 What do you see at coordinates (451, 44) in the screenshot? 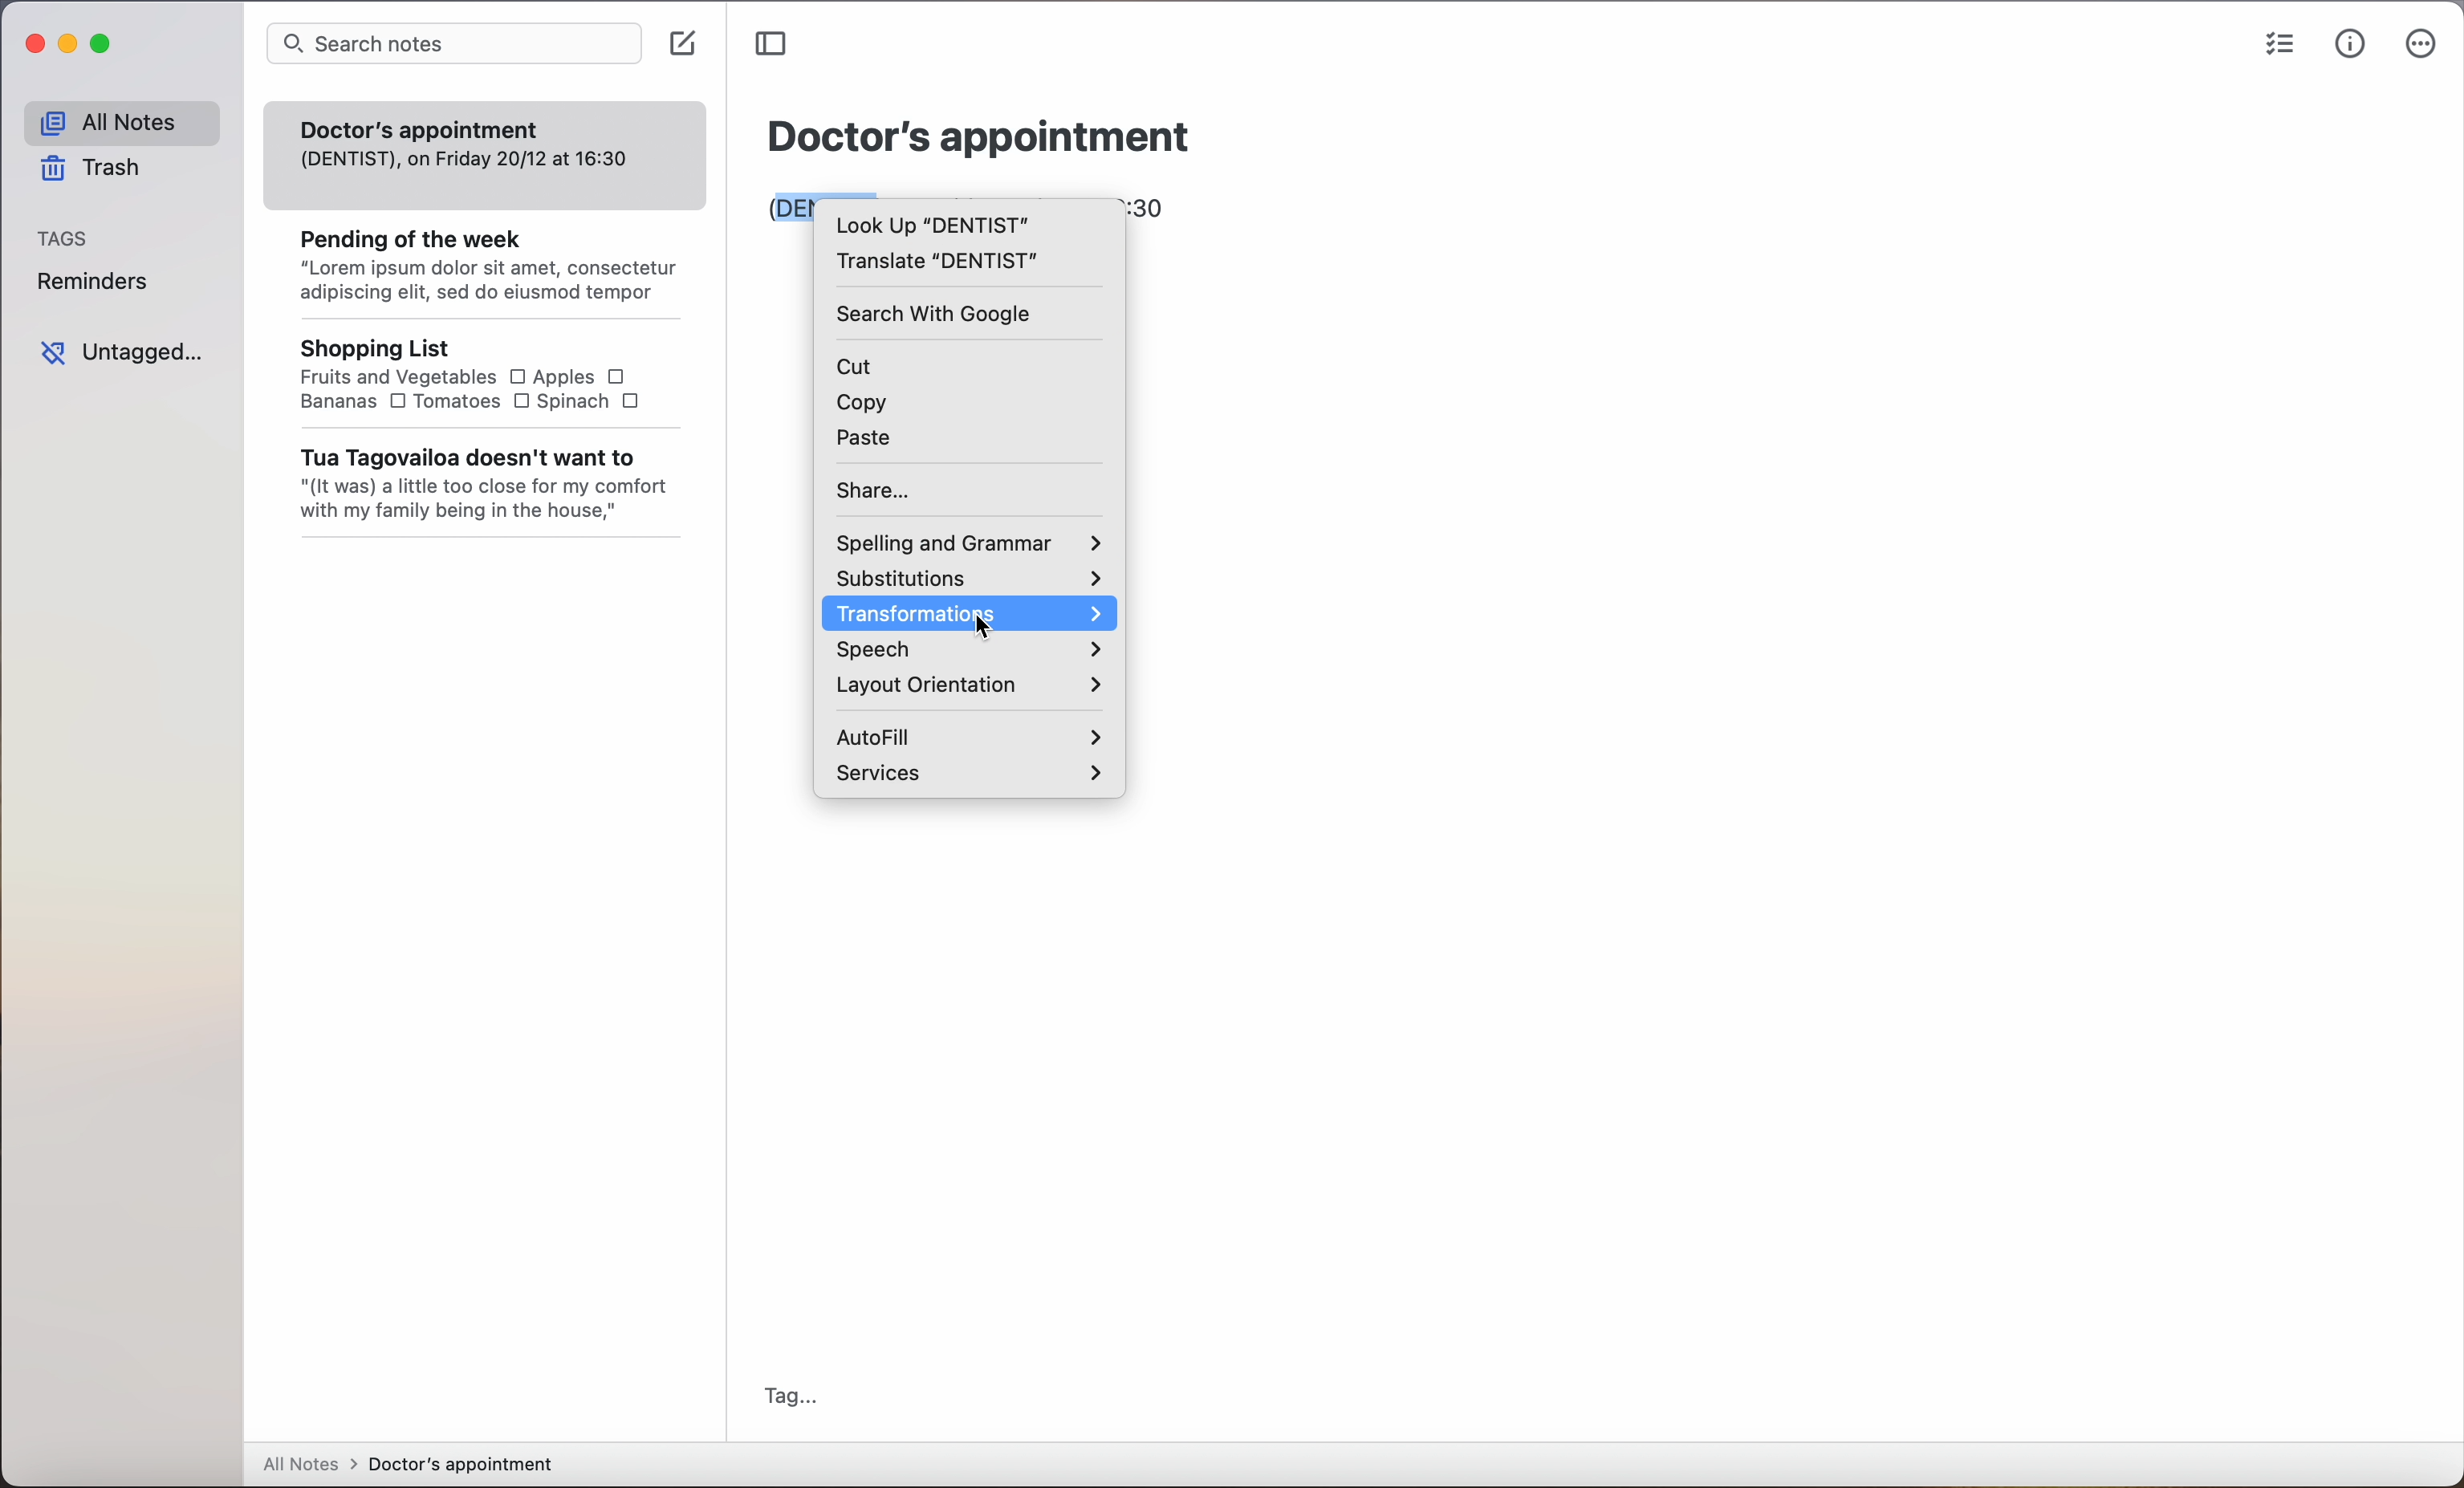
I see `search notes` at bounding box center [451, 44].